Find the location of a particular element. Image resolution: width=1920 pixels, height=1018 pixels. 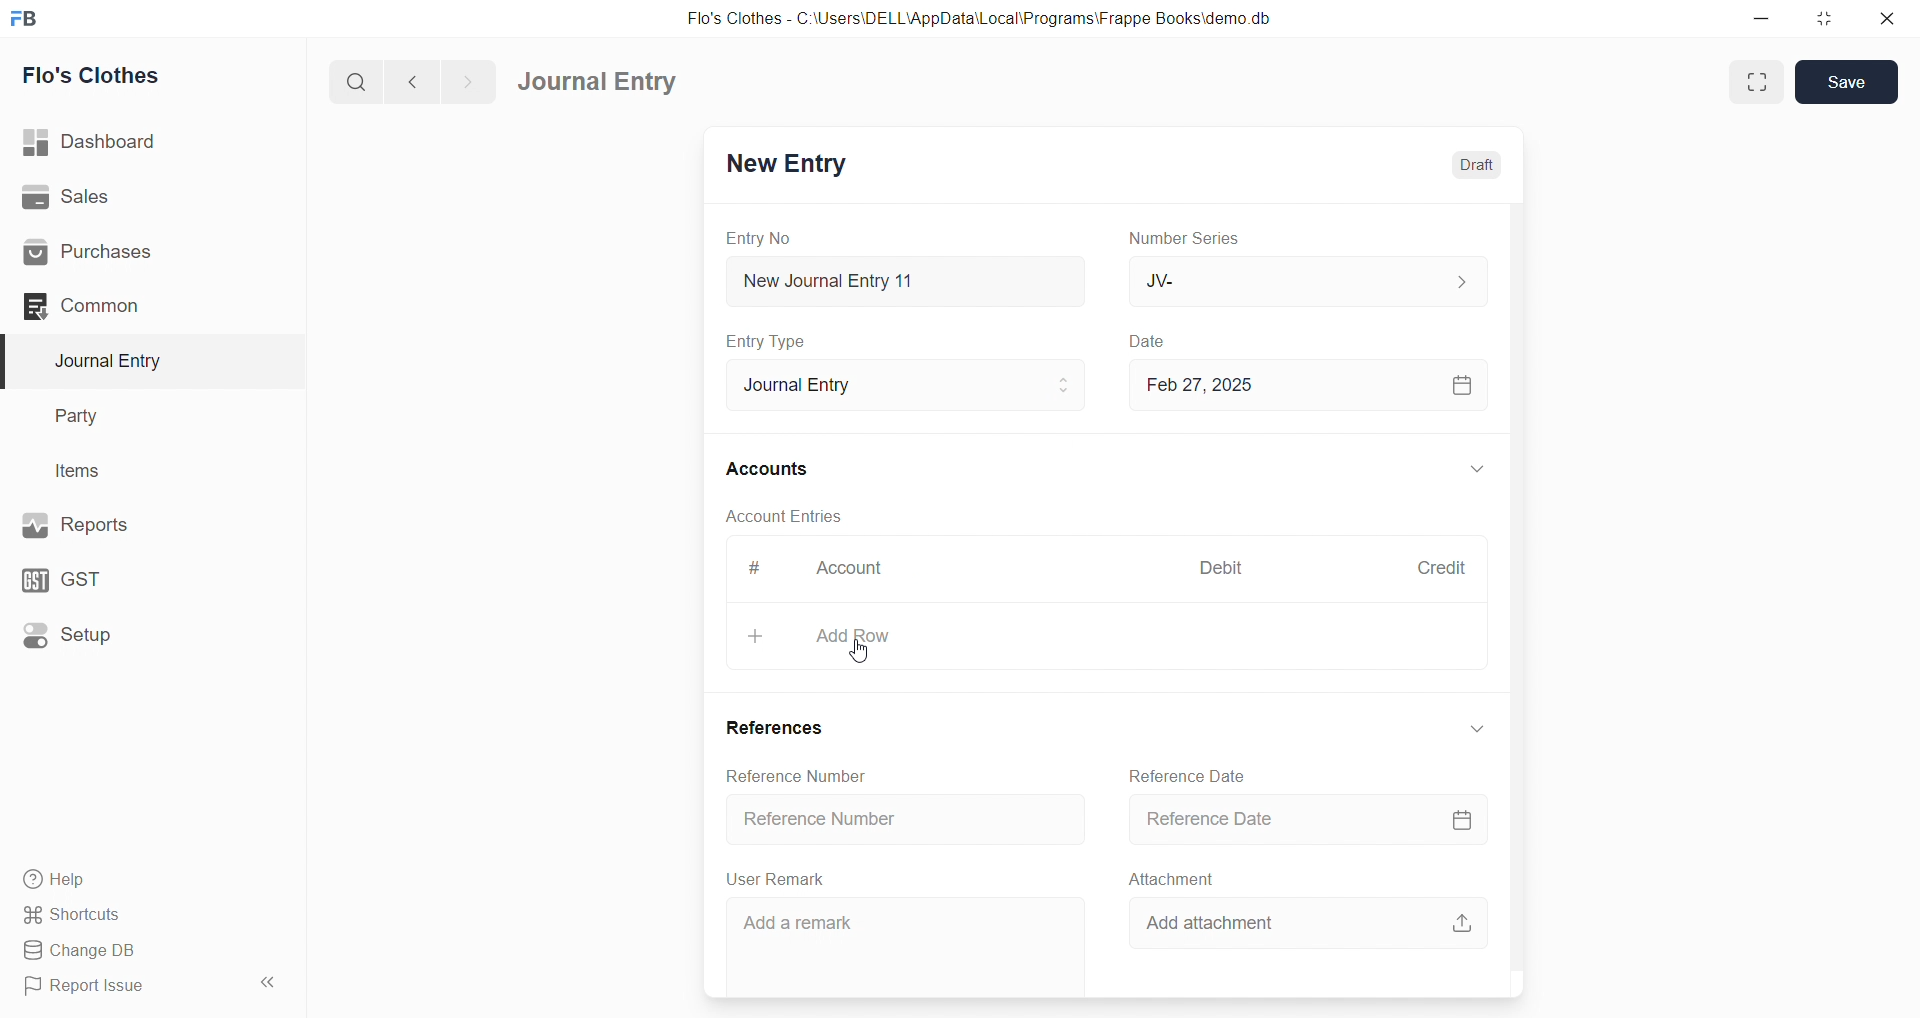

search is located at coordinates (353, 84).